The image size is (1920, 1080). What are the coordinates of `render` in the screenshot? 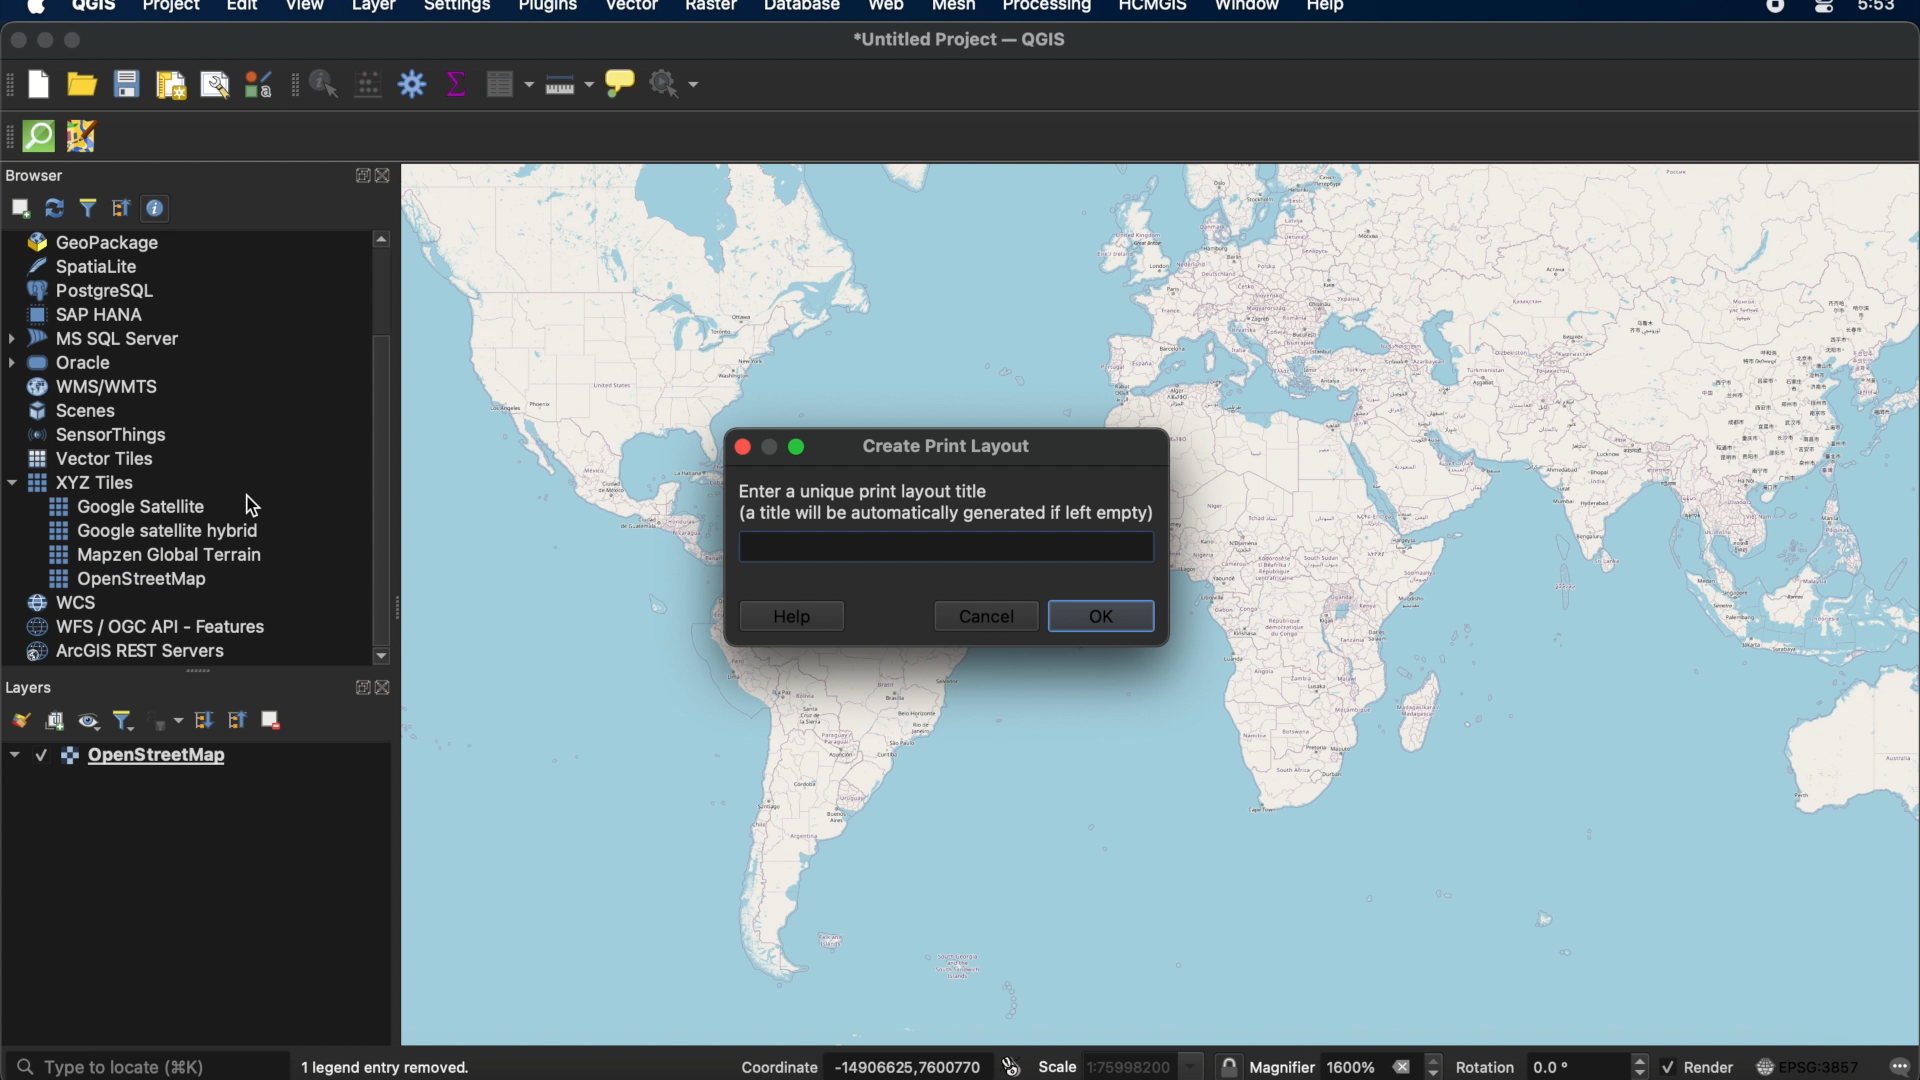 It's located at (1700, 1067).